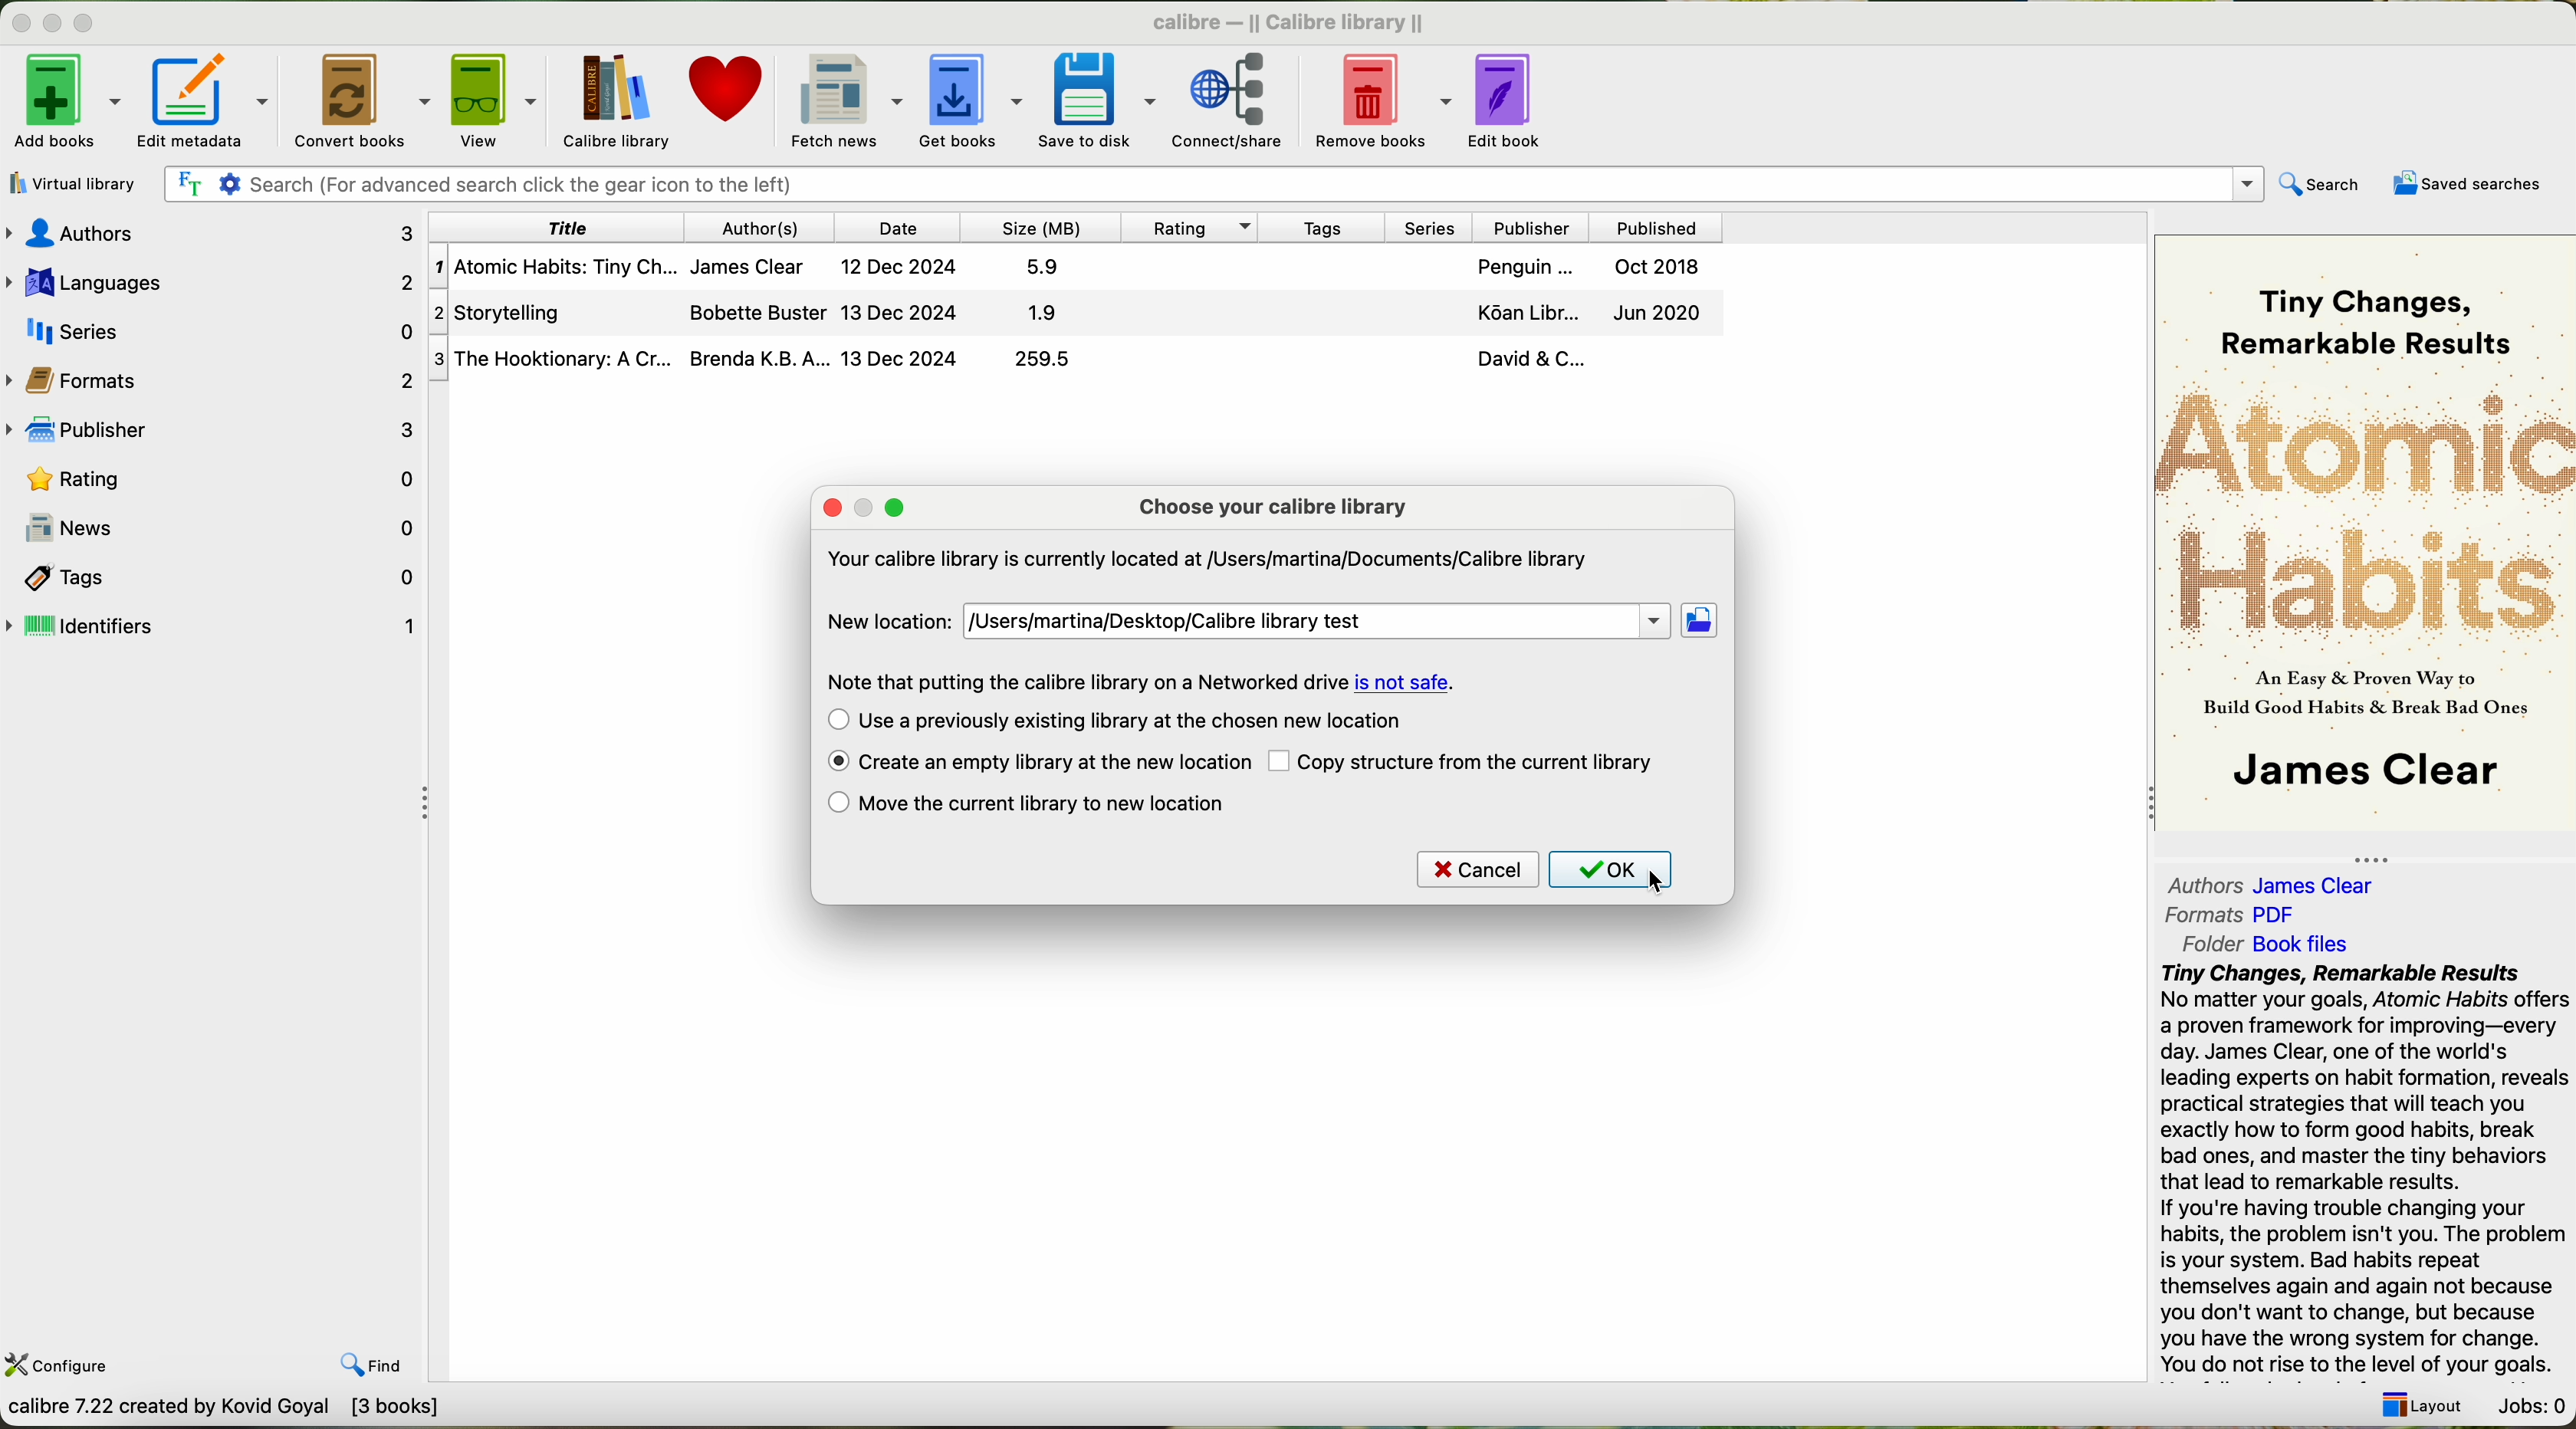  What do you see at coordinates (898, 227) in the screenshot?
I see `date` at bounding box center [898, 227].